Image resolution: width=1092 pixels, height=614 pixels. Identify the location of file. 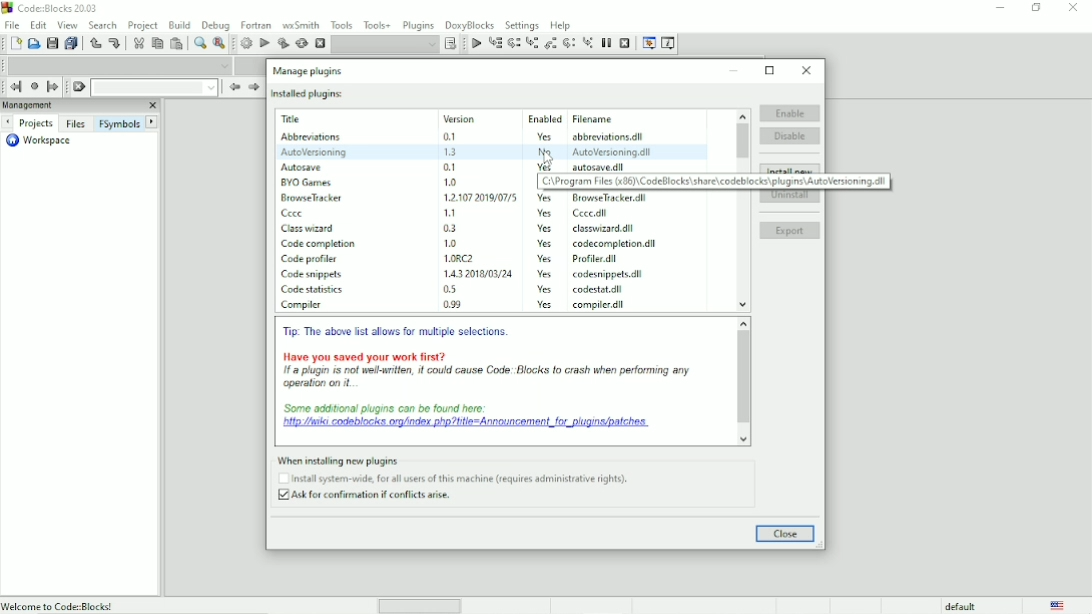
(606, 275).